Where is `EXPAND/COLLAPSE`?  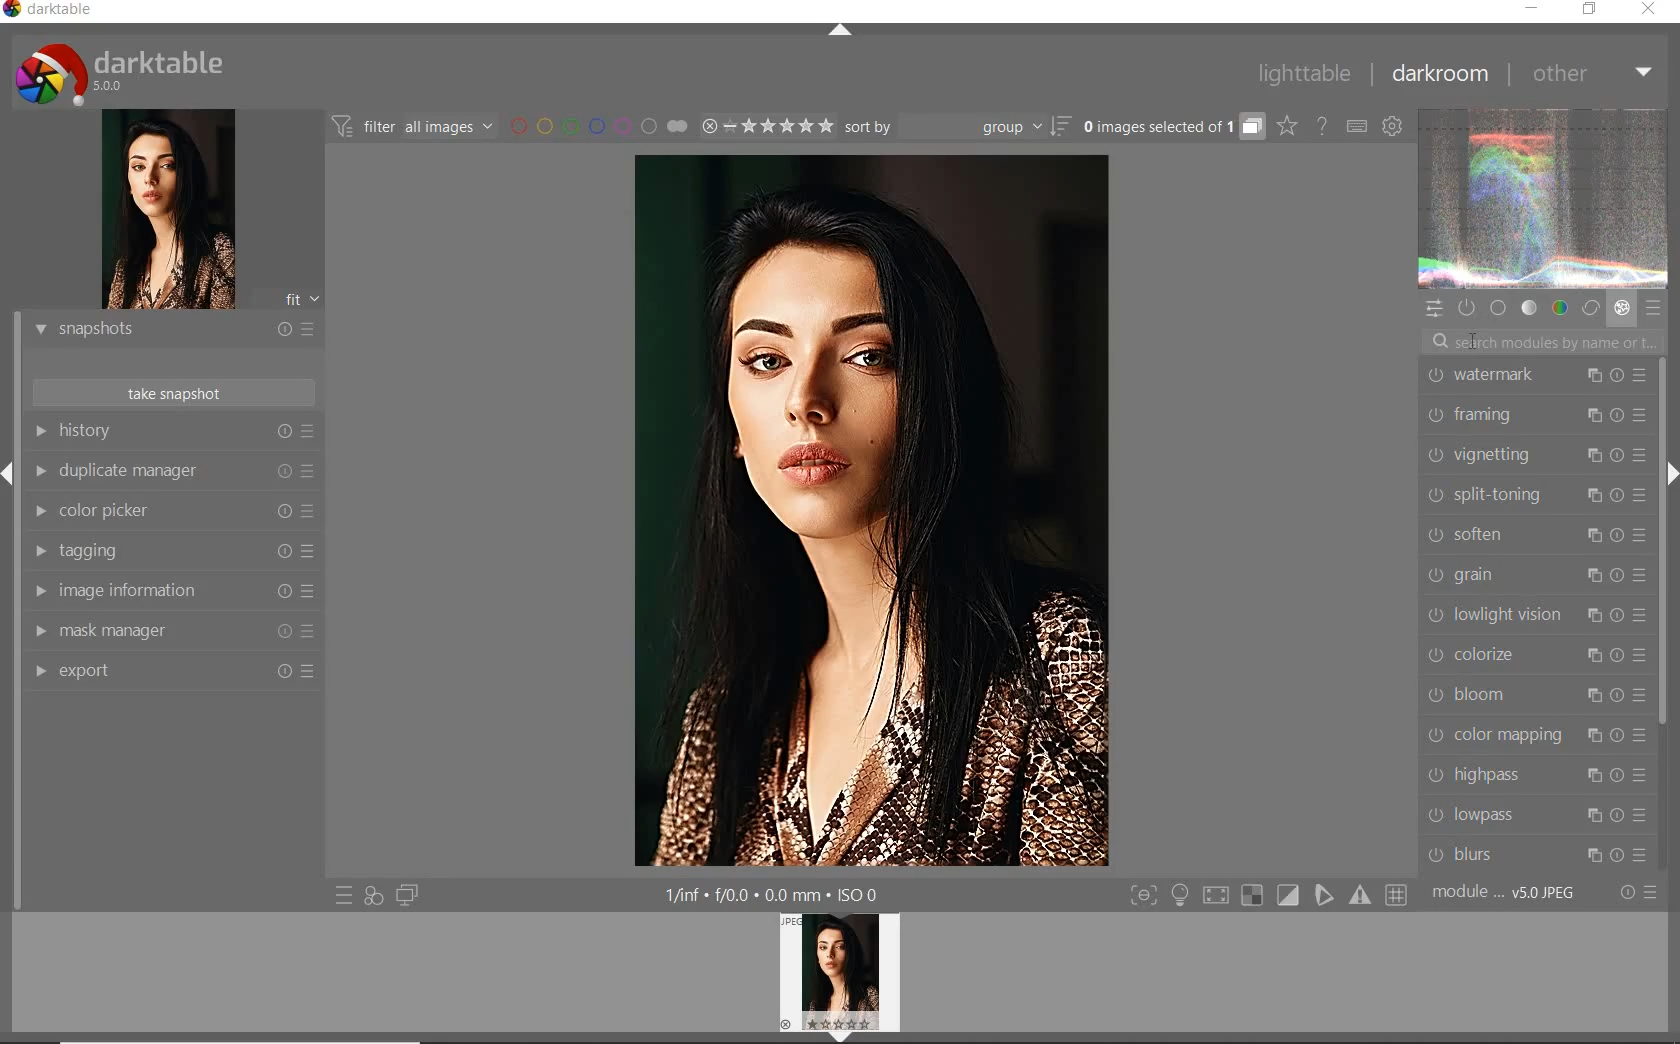
EXPAND/COLLAPSE is located at coordinates (837, 31).